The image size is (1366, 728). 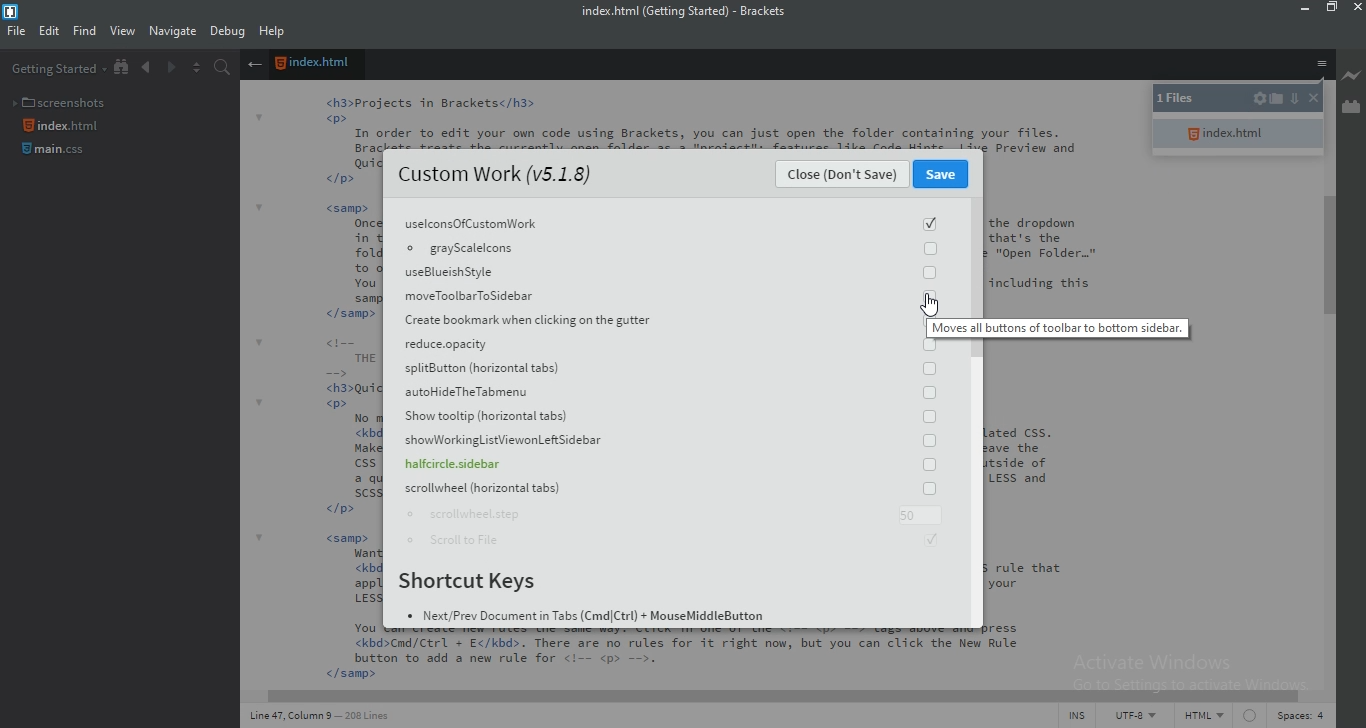 What do you see at coordinates (672, 421) in the screenshot?
I see `Show tooltip(horizontal tabs)` at bounding box center [672, 421].